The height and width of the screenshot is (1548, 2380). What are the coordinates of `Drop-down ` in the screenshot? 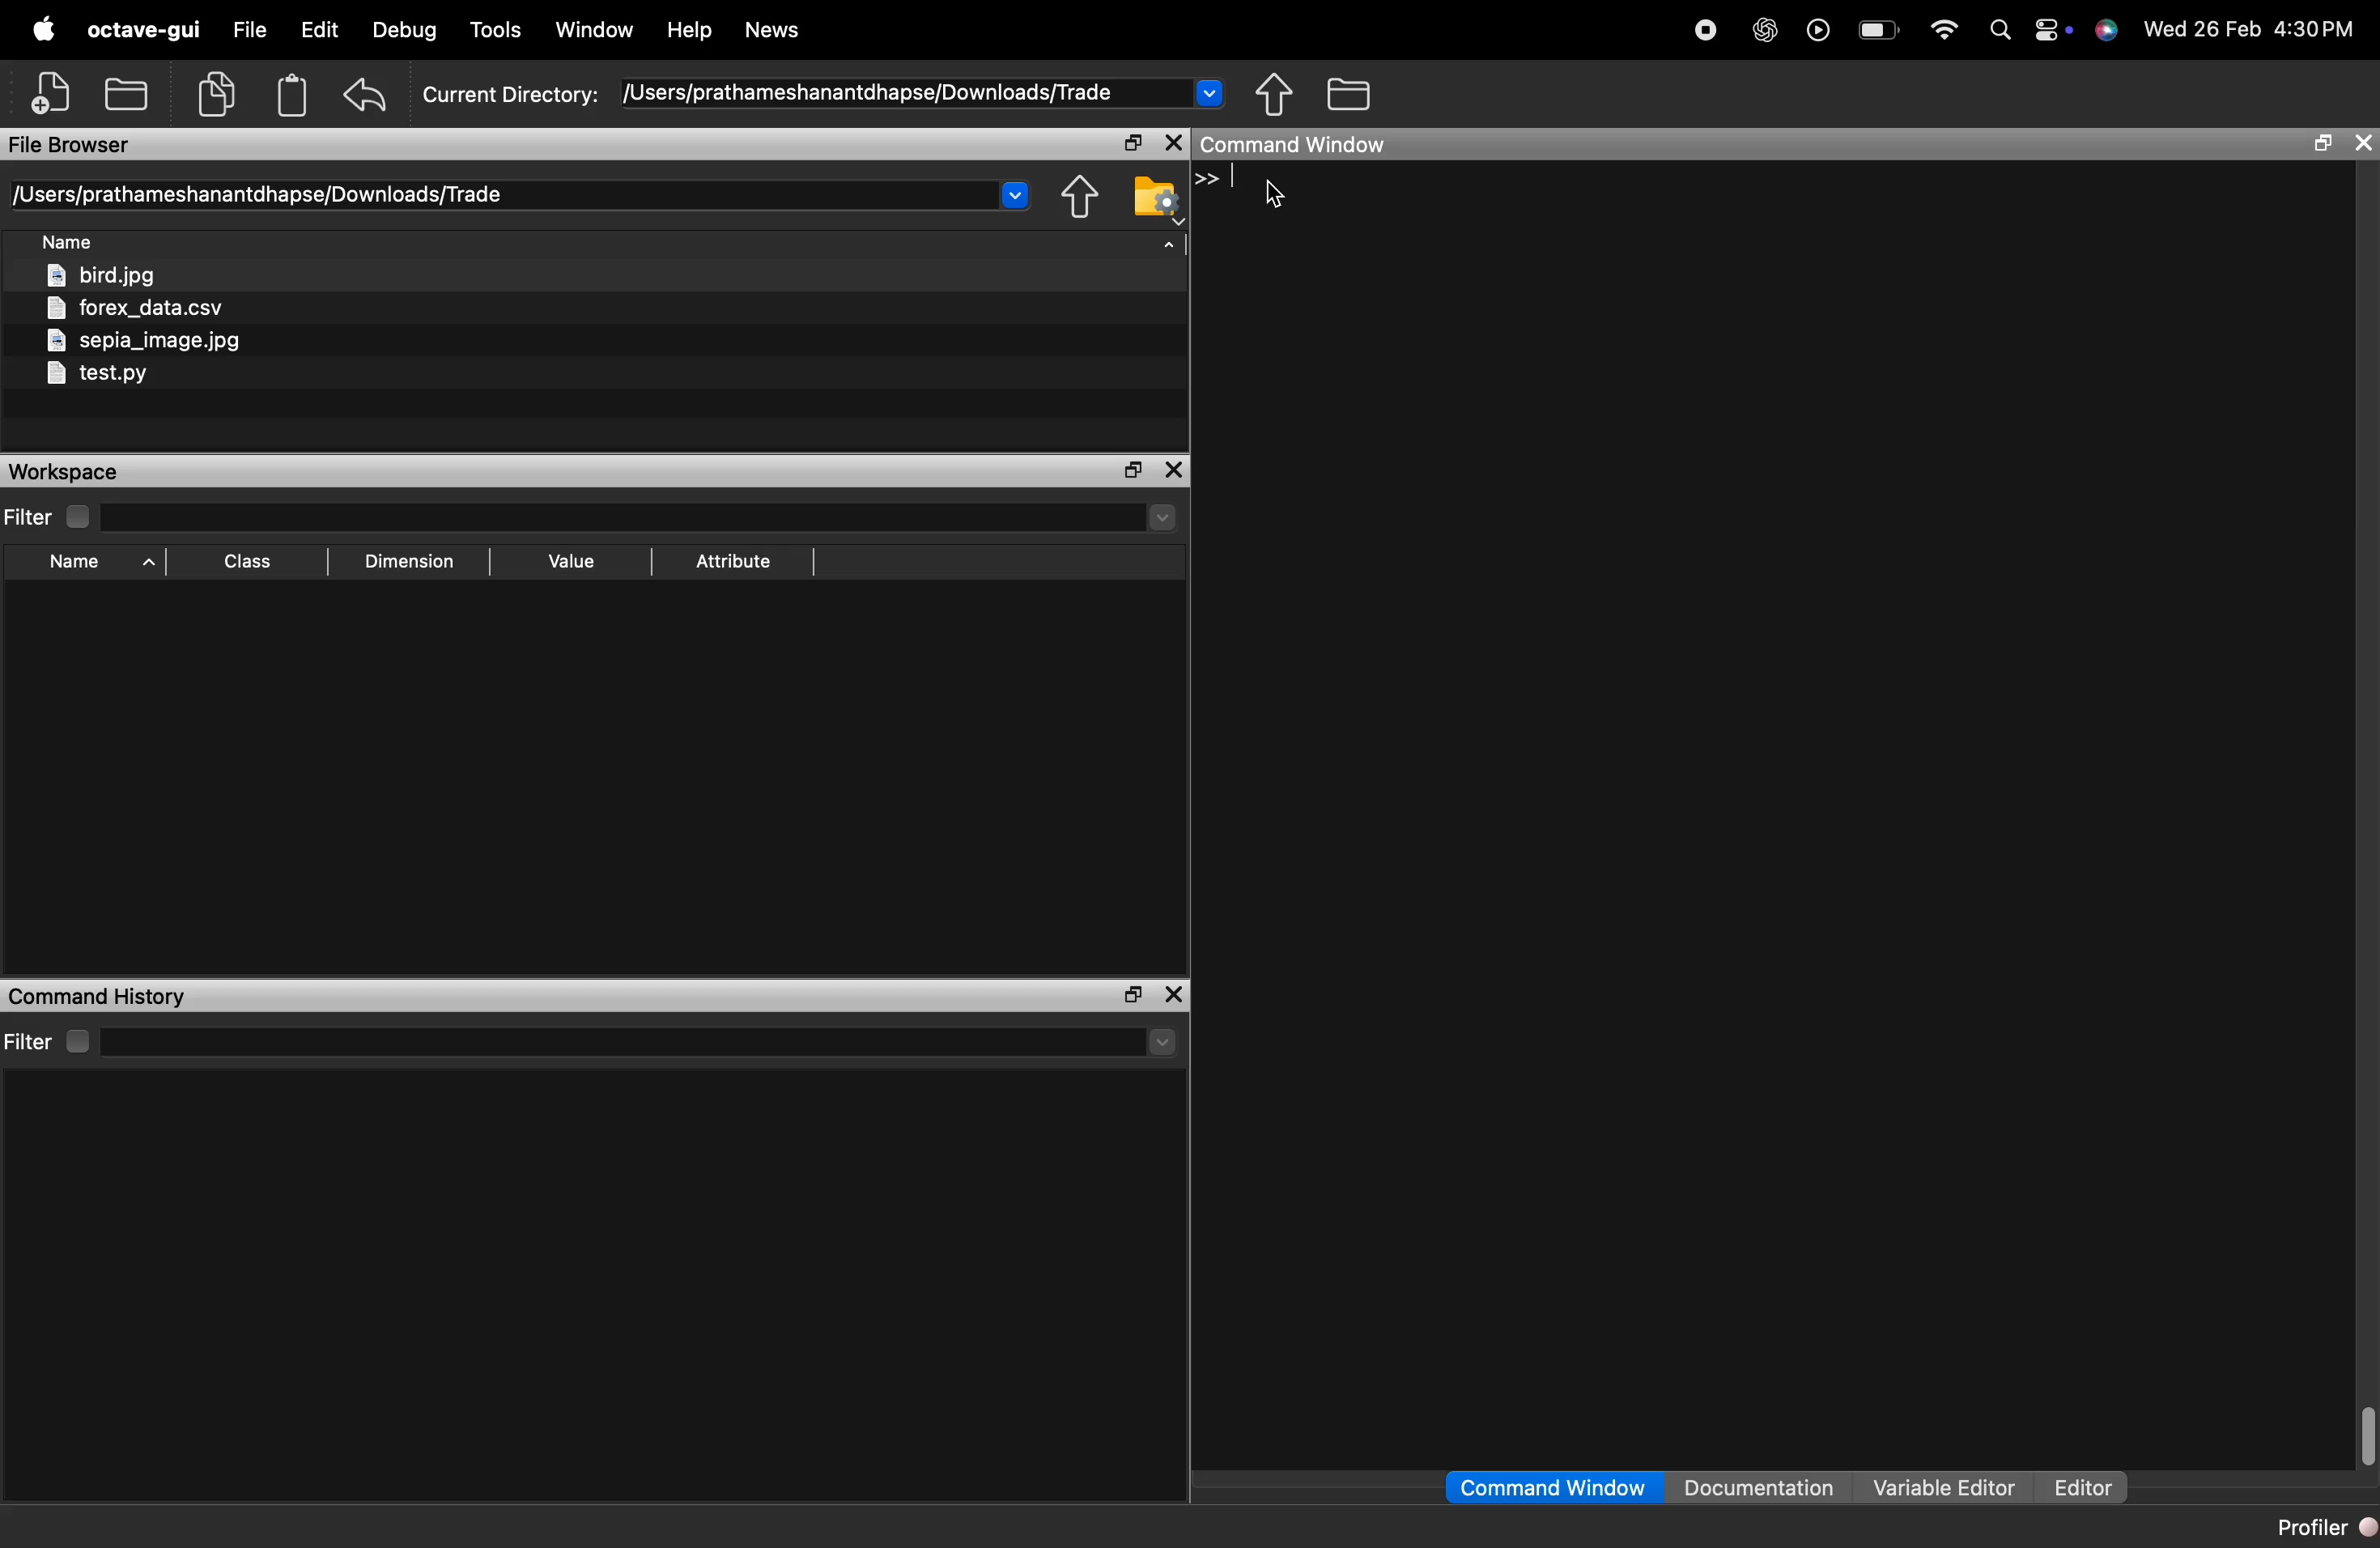 It's located at (1210, 90).